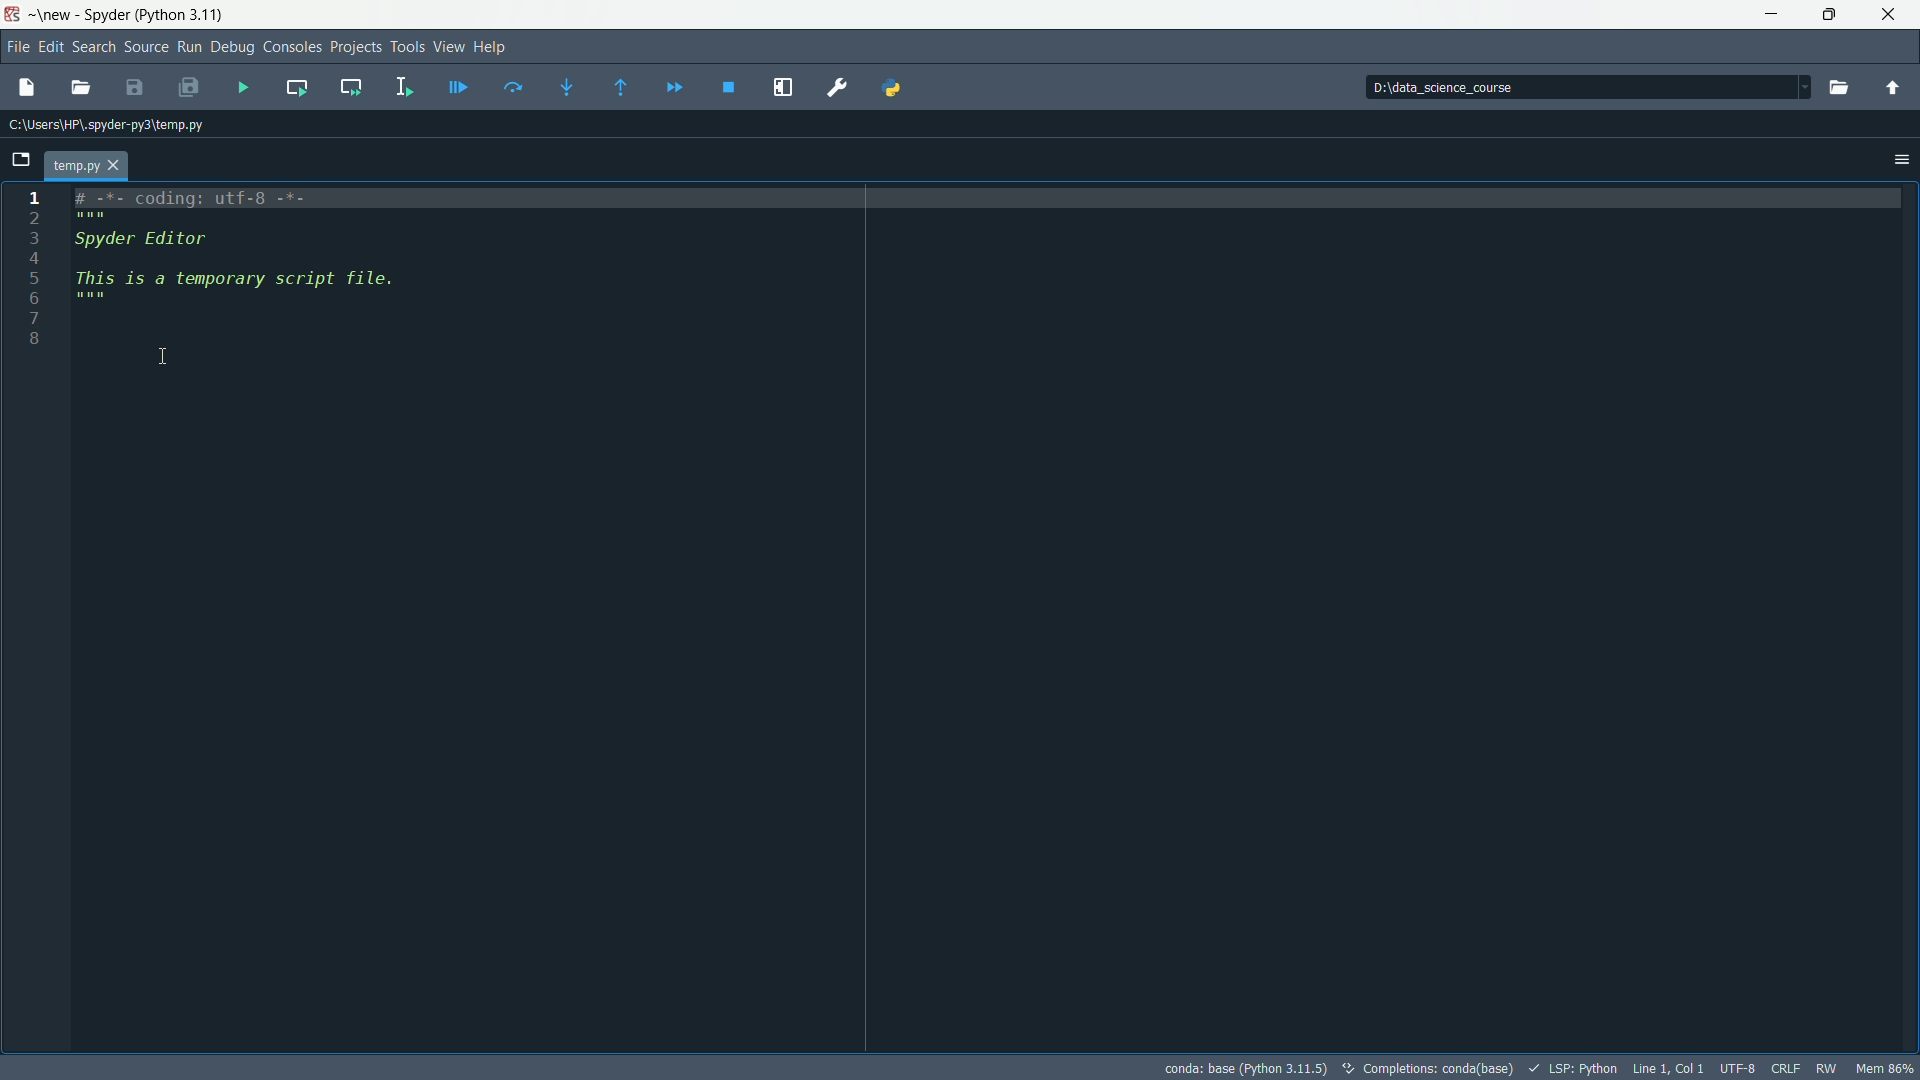  What do you see at coordinates (457, 88) in the screenshot?
I see `debug file` at bounding box center [457, 88].